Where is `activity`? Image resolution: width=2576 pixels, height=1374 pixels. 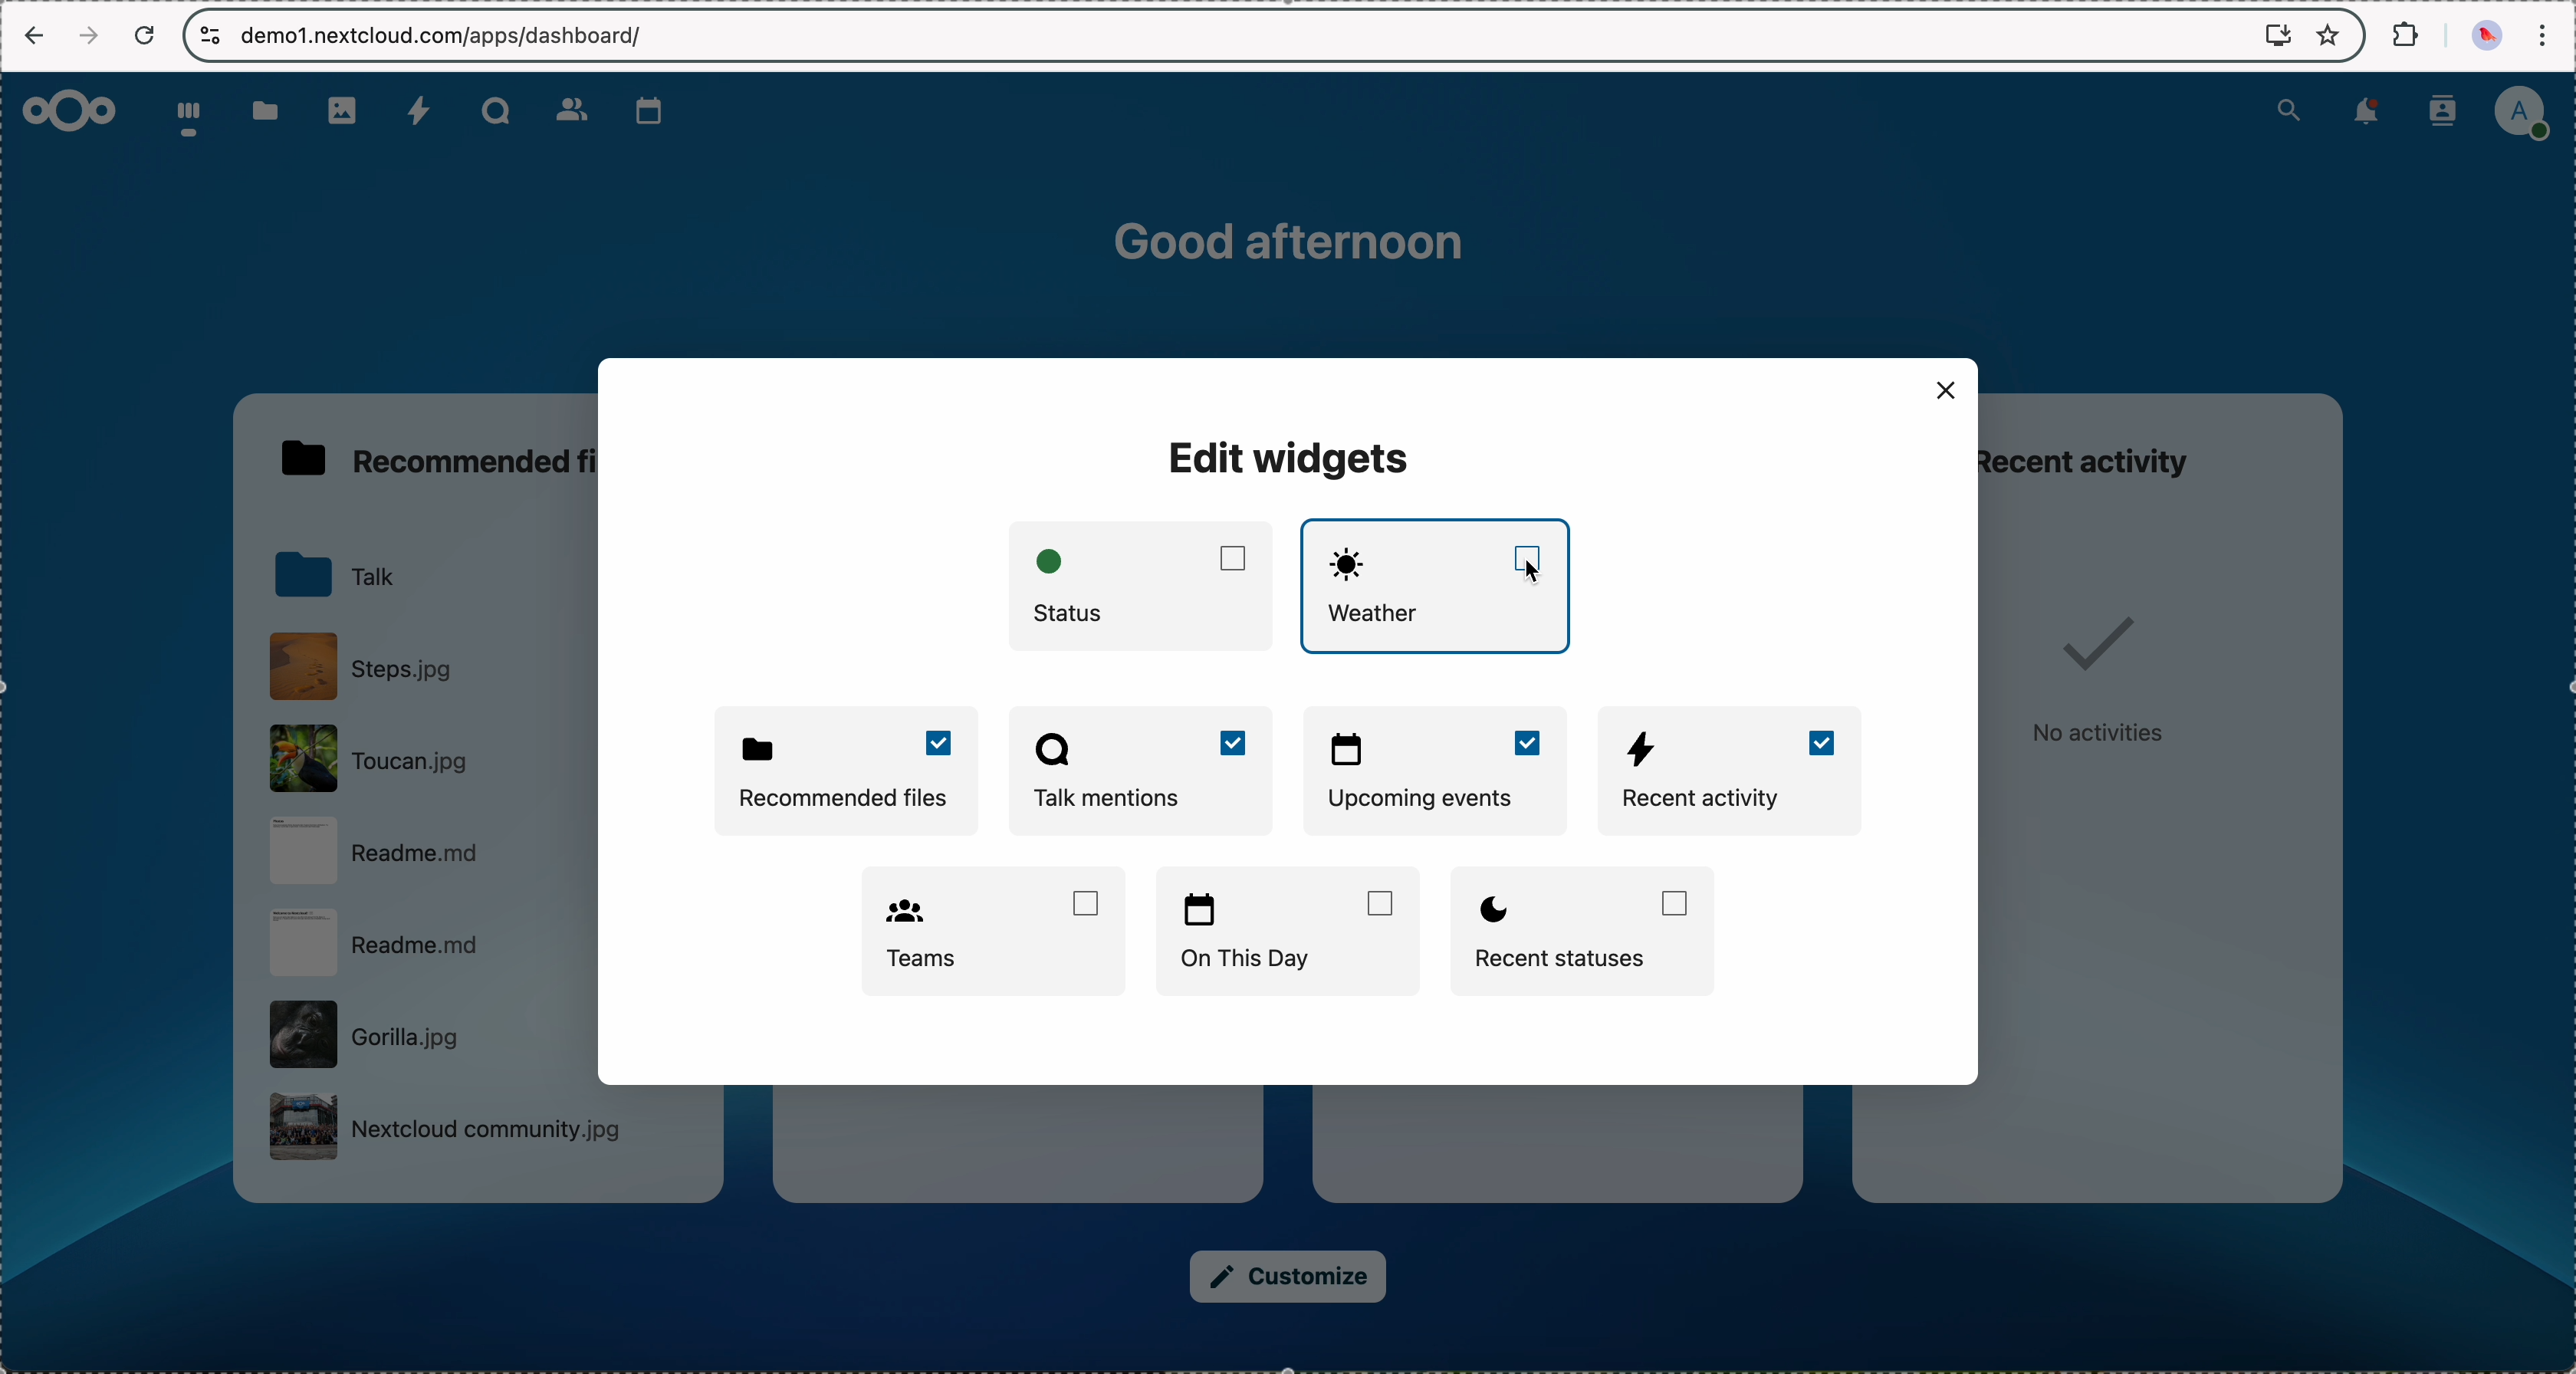
activity is located at coordinates (422, 112).